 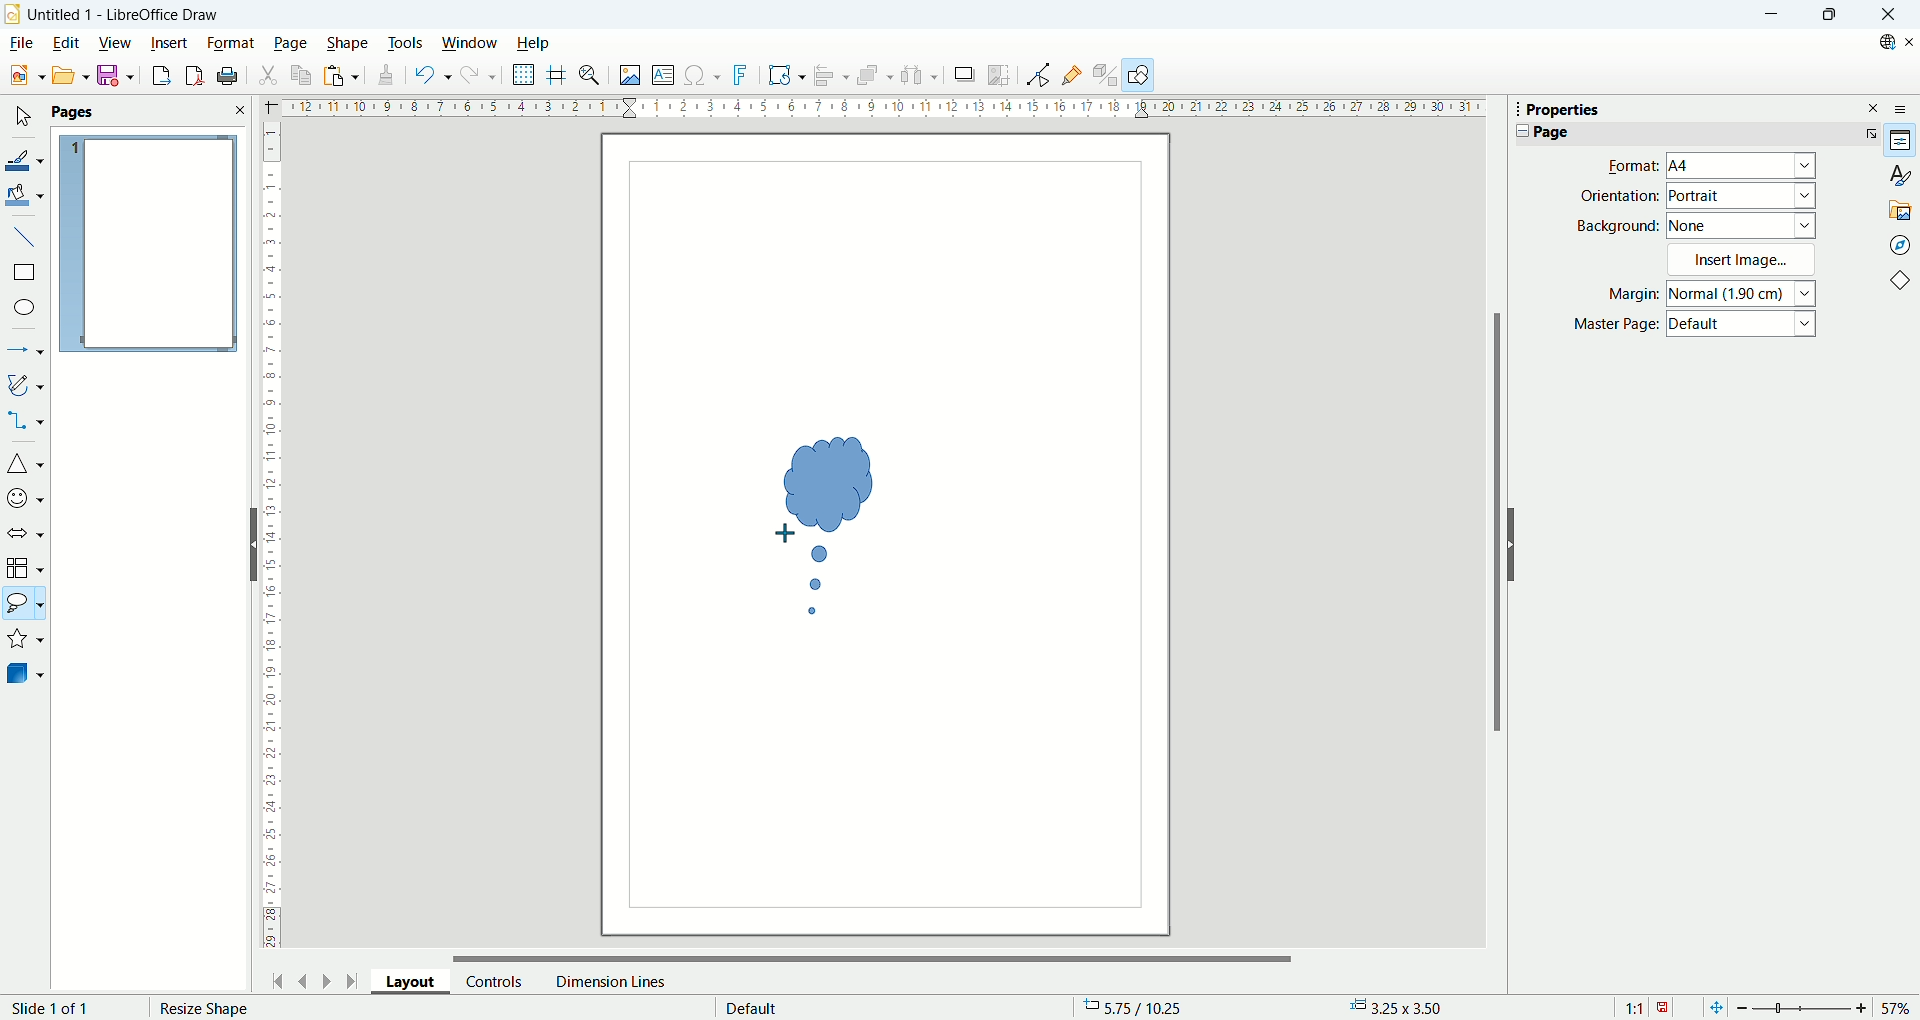 What do you see at coordinates (524, 75) in the screenshot?
I see `show grid` at bounding box center [524, 75].